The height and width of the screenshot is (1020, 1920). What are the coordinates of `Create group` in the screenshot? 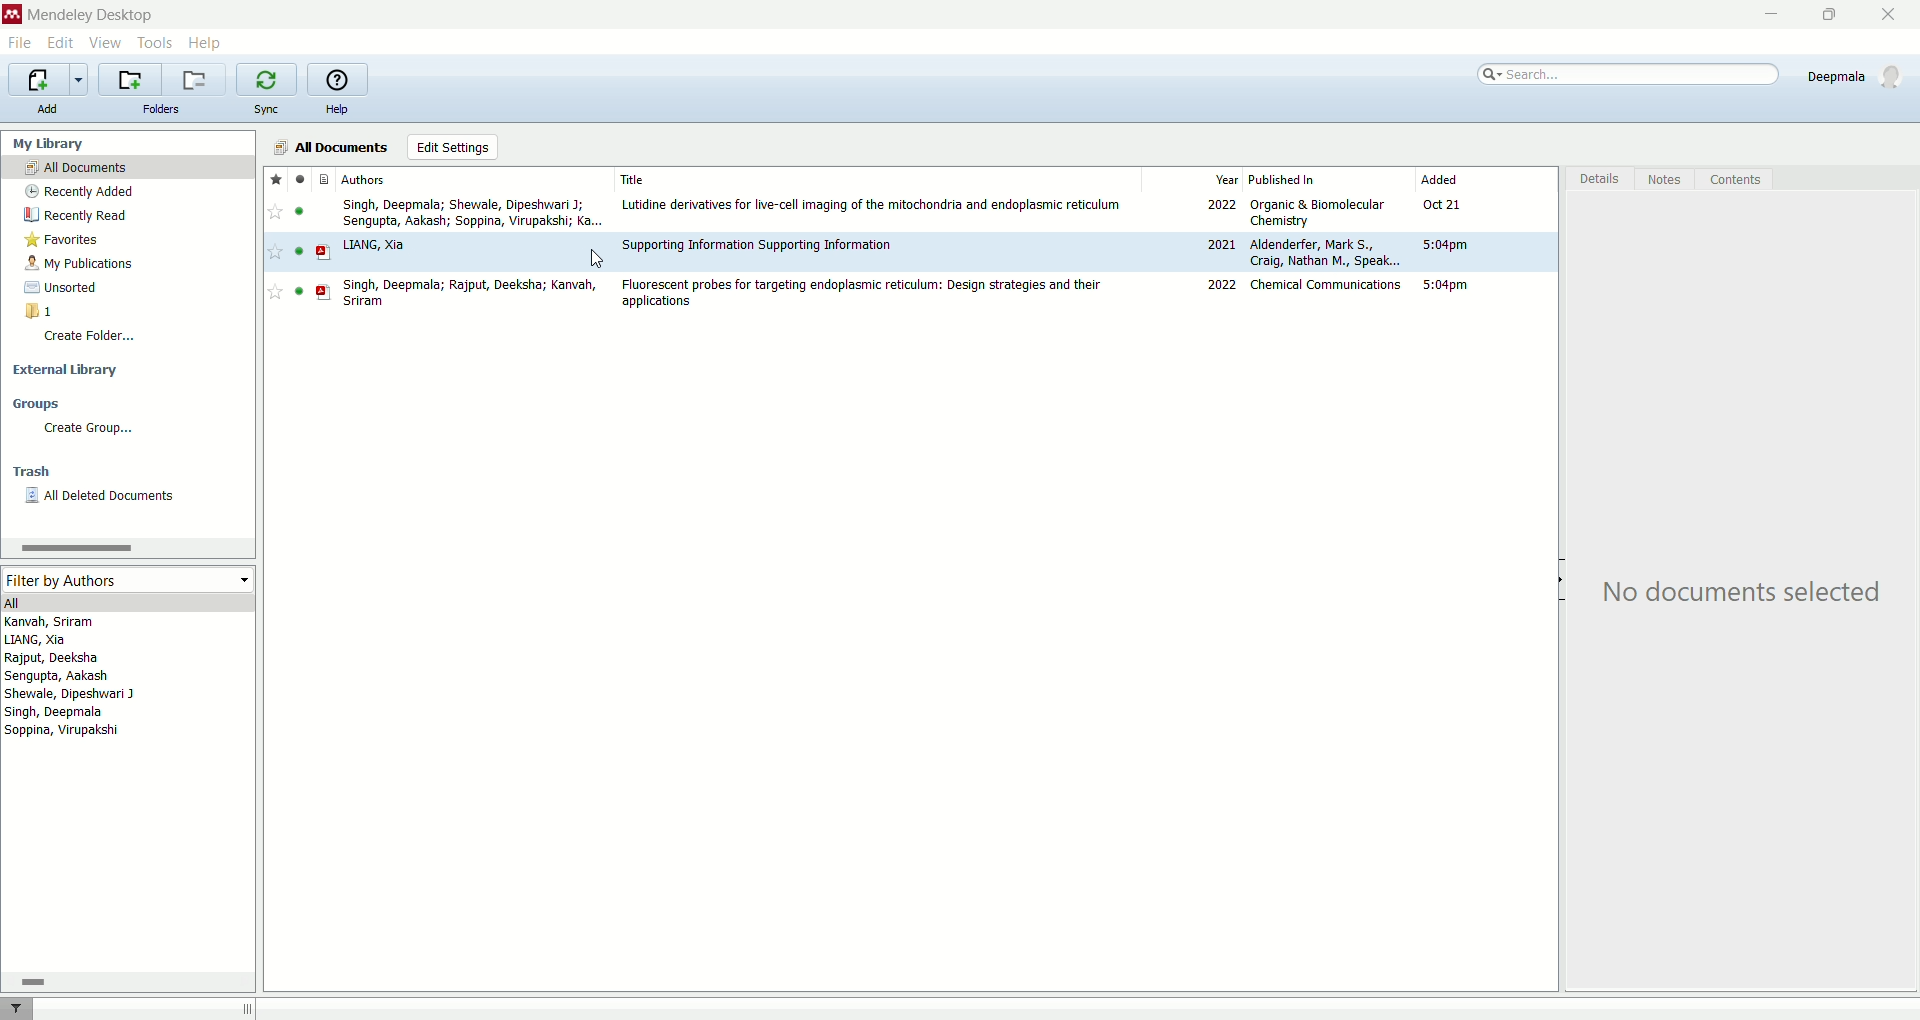 It's located at (87, 429).